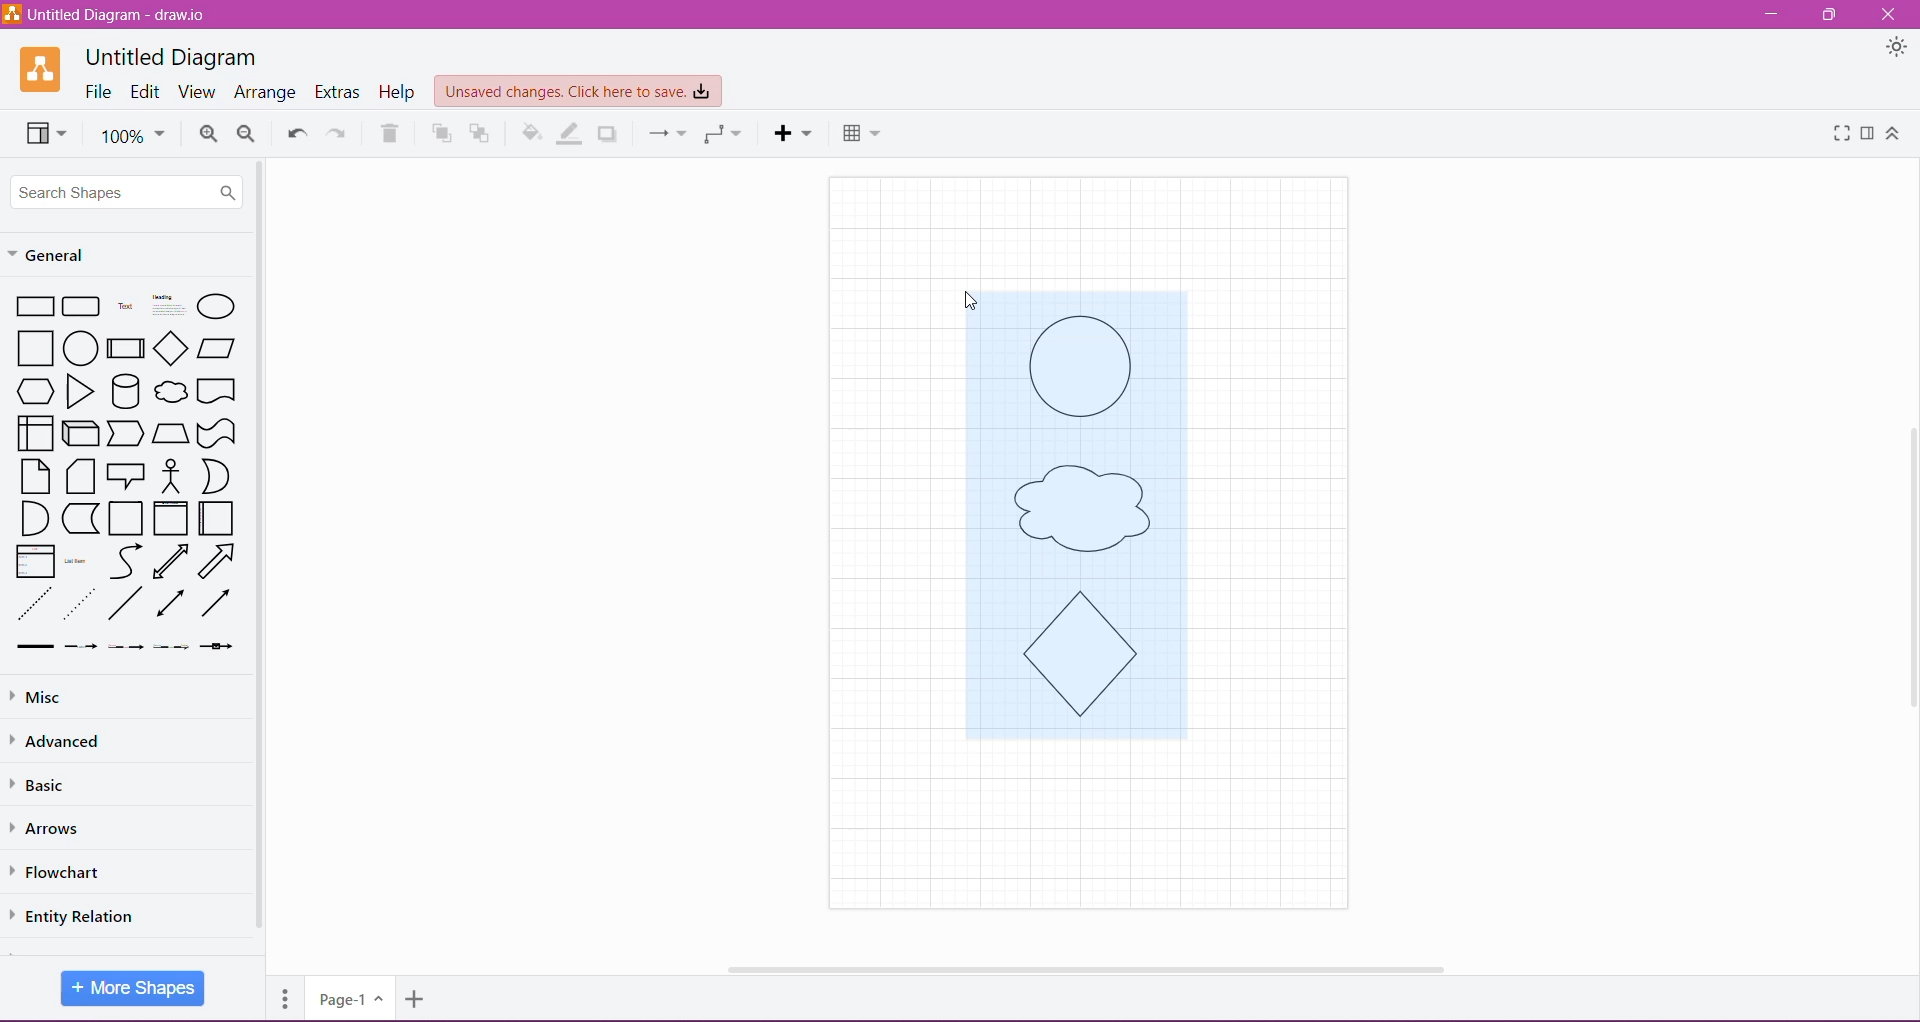 The width and height of the screenshot is (1920, 1022). What do you see at coordinates (861, 131) in the screenshot?
I see `Table` at bounding box center [861, 131].